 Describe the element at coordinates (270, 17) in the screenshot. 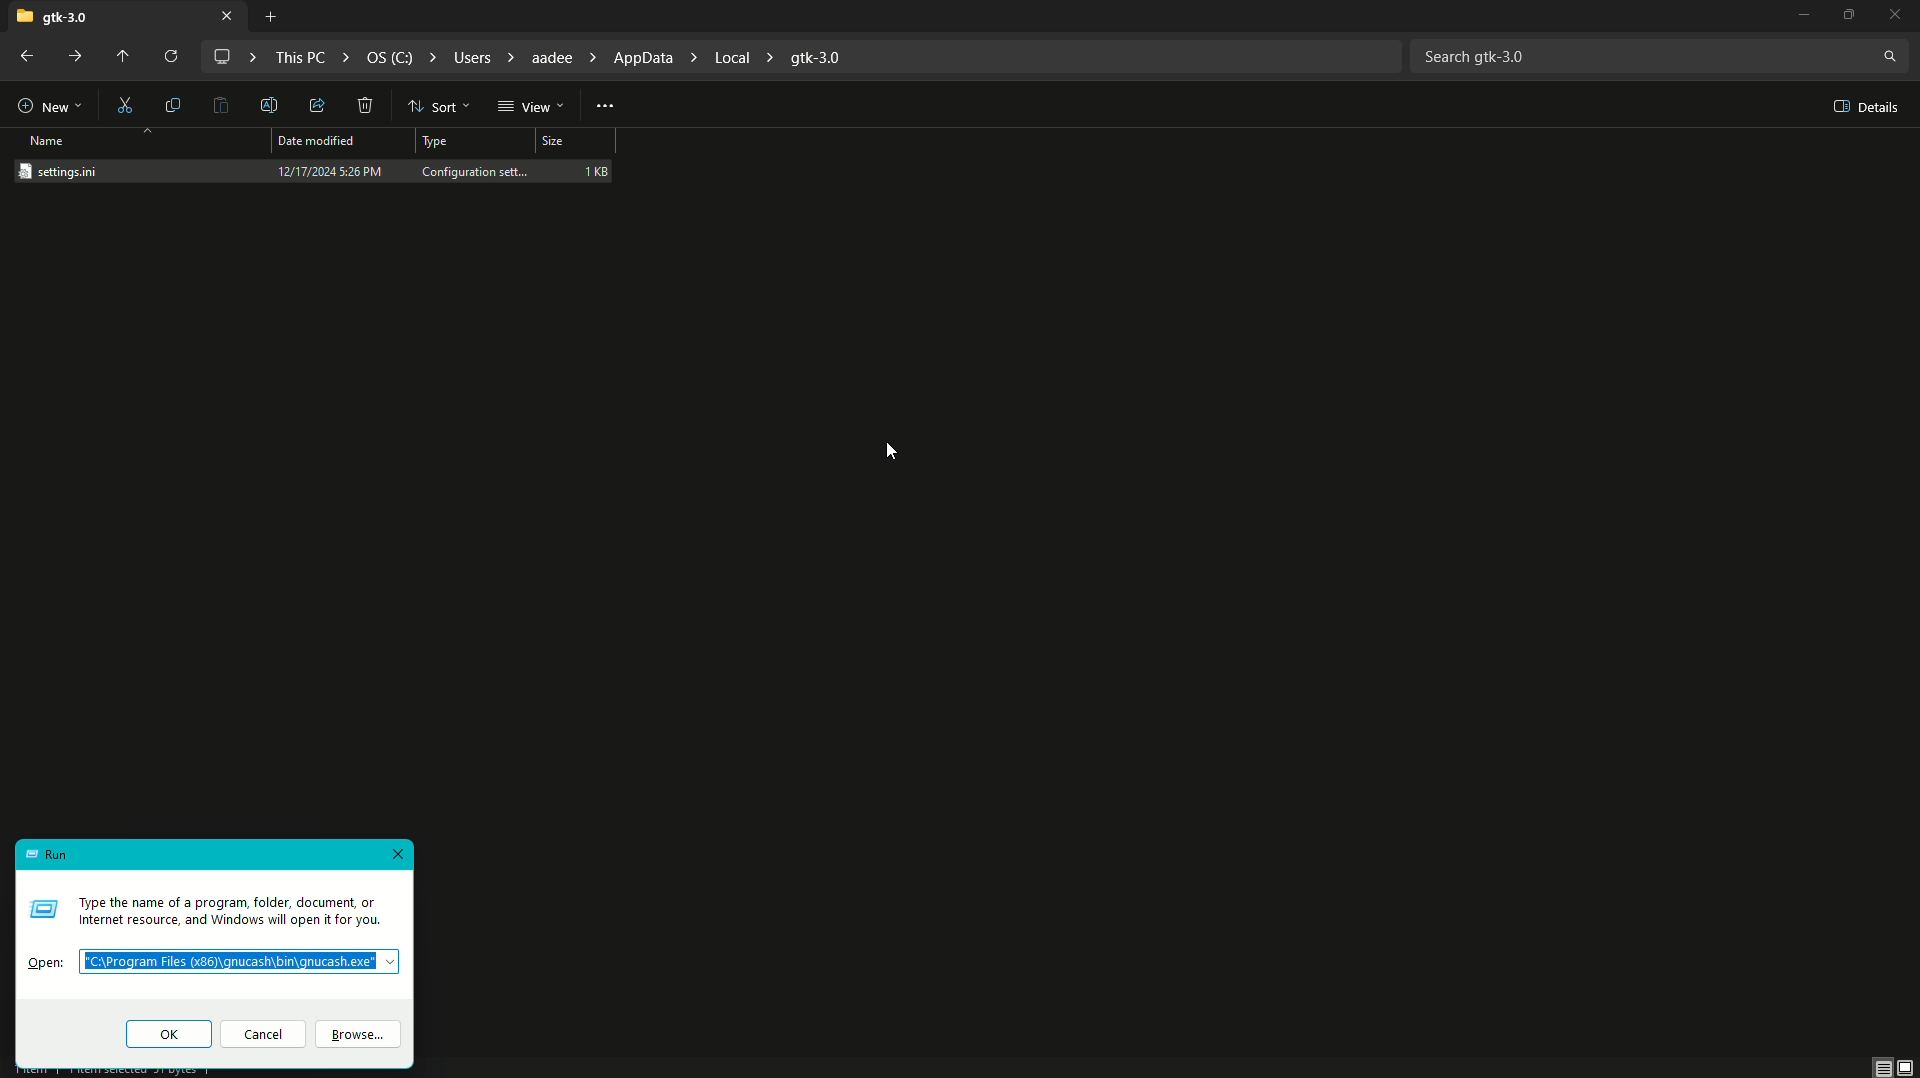

I see `New tab` at that location.